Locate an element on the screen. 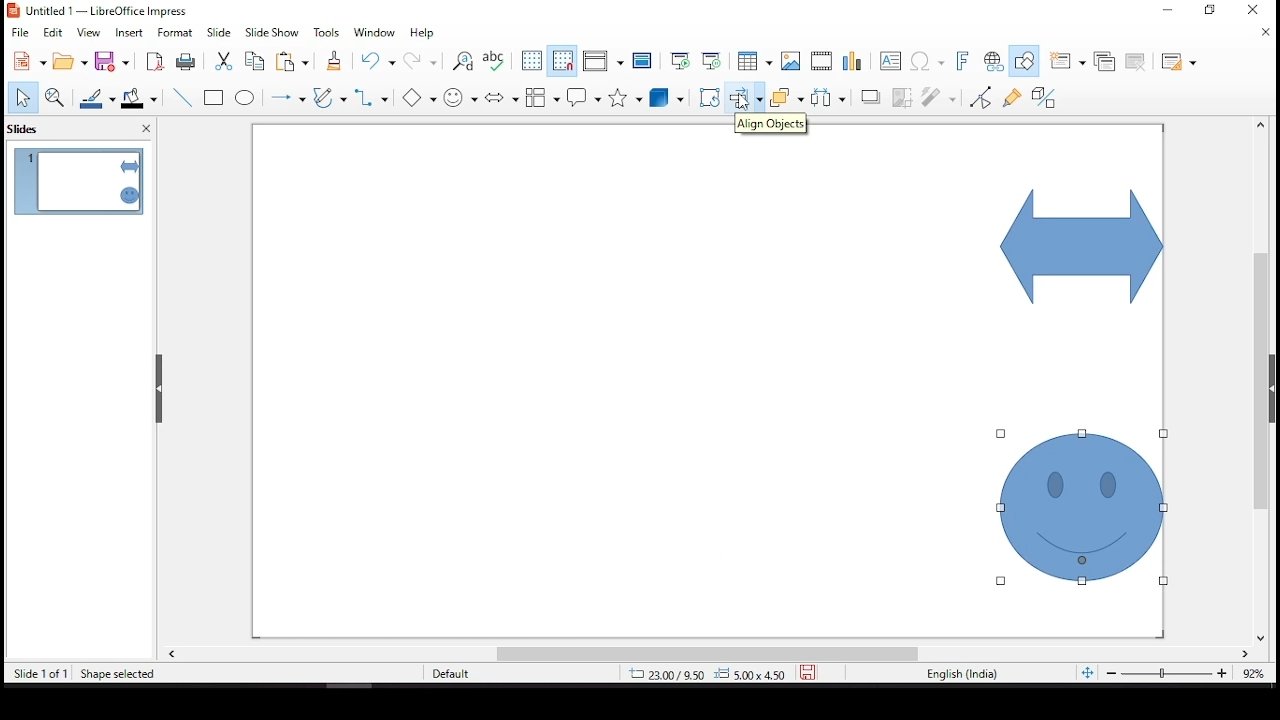  zoom level is located at coordinates (1252, 674).